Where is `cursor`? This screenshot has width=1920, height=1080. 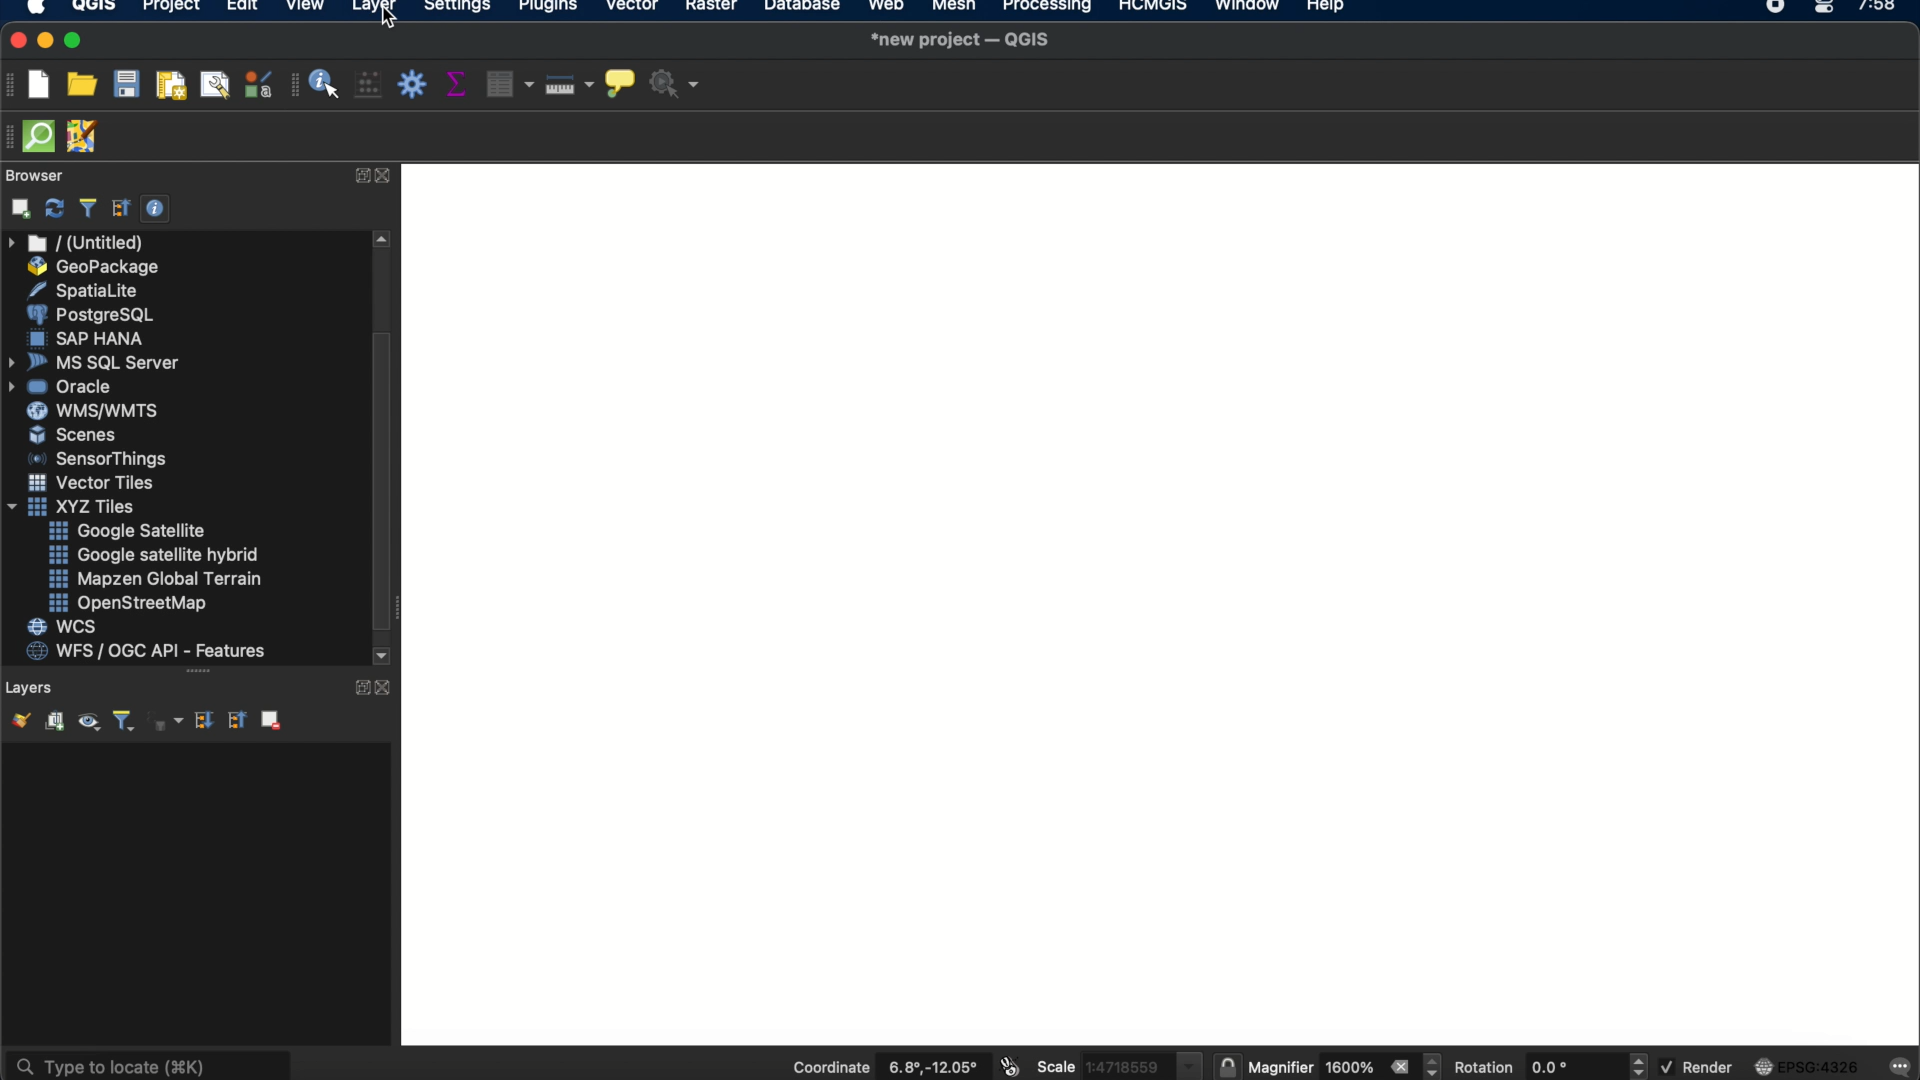 cursor is located at coordinates (389, 22).